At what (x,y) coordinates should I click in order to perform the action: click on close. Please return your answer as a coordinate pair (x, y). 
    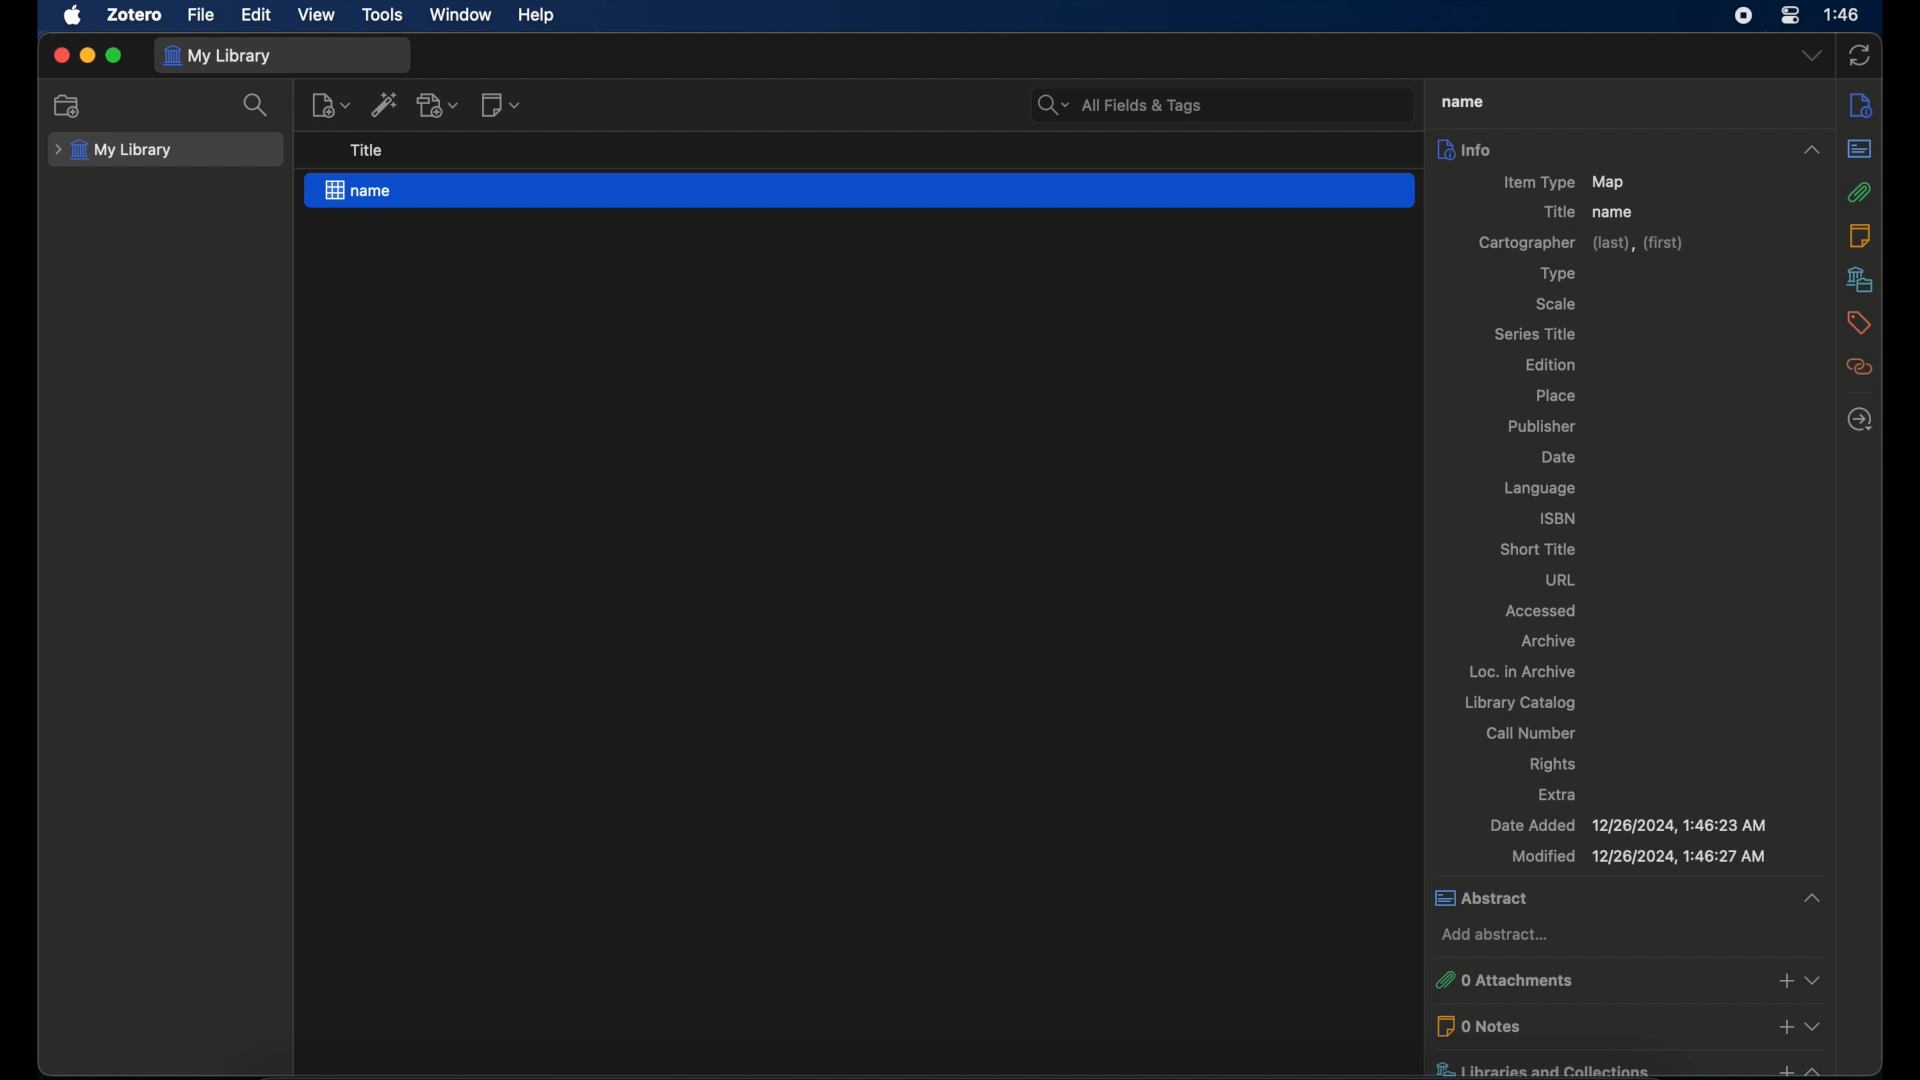
    Looking at the image, I should click on (60, 56).